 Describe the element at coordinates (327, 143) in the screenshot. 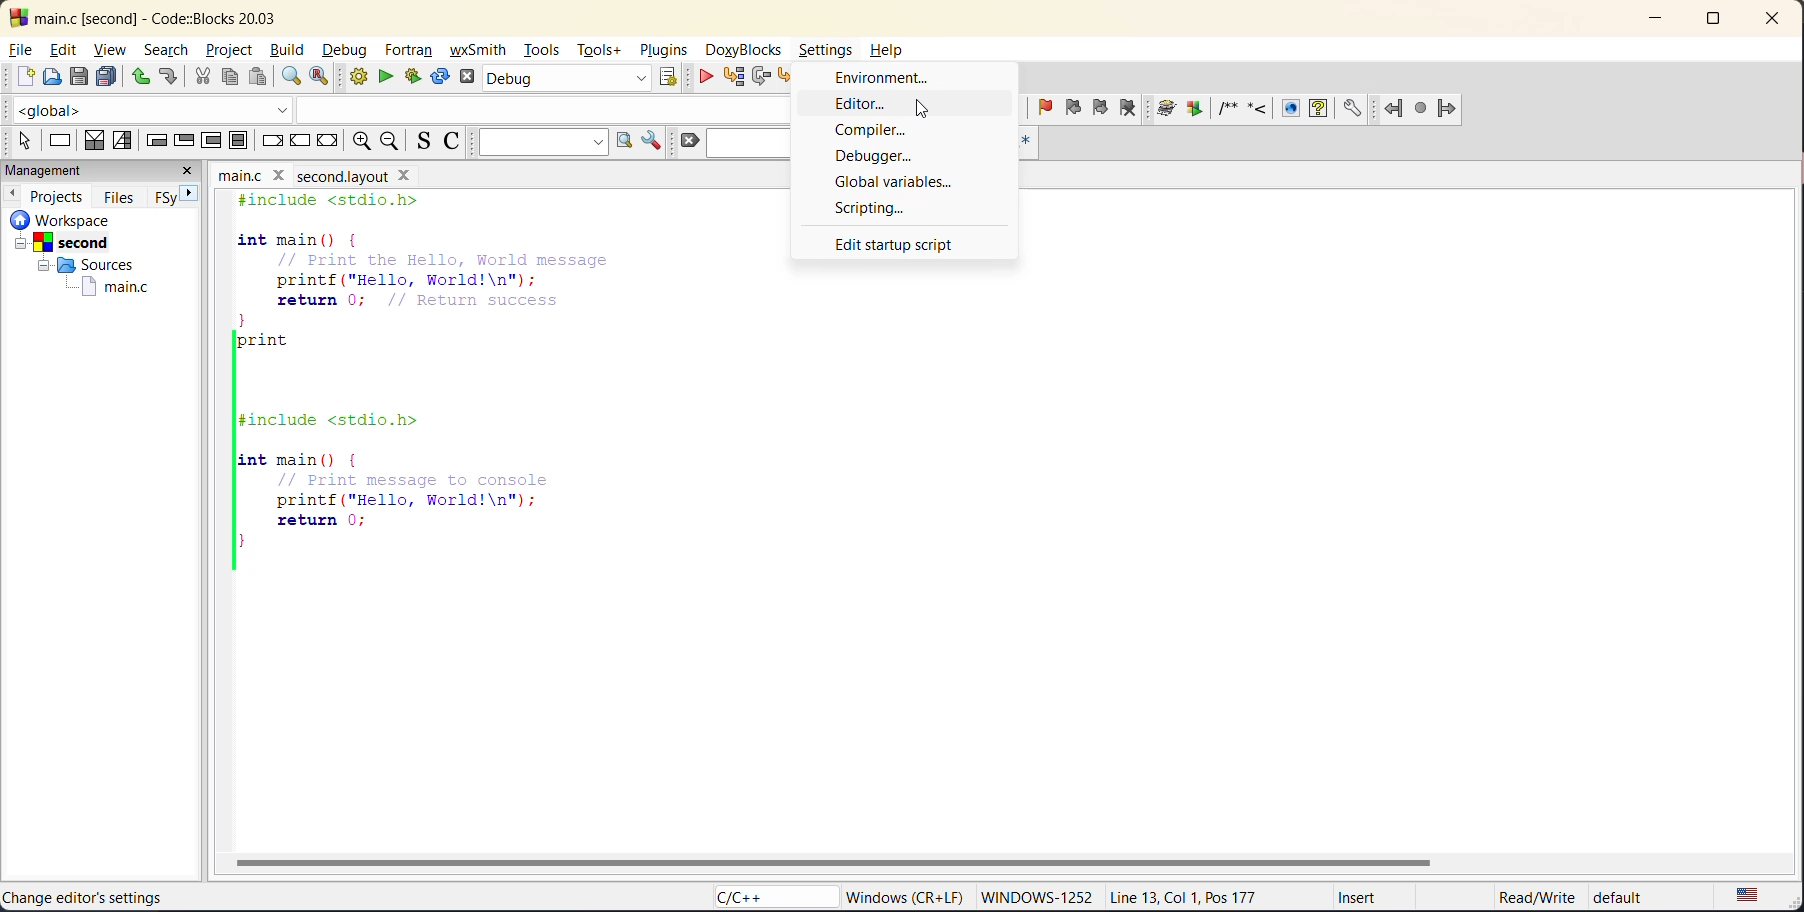

I see `return instruction` at that location.